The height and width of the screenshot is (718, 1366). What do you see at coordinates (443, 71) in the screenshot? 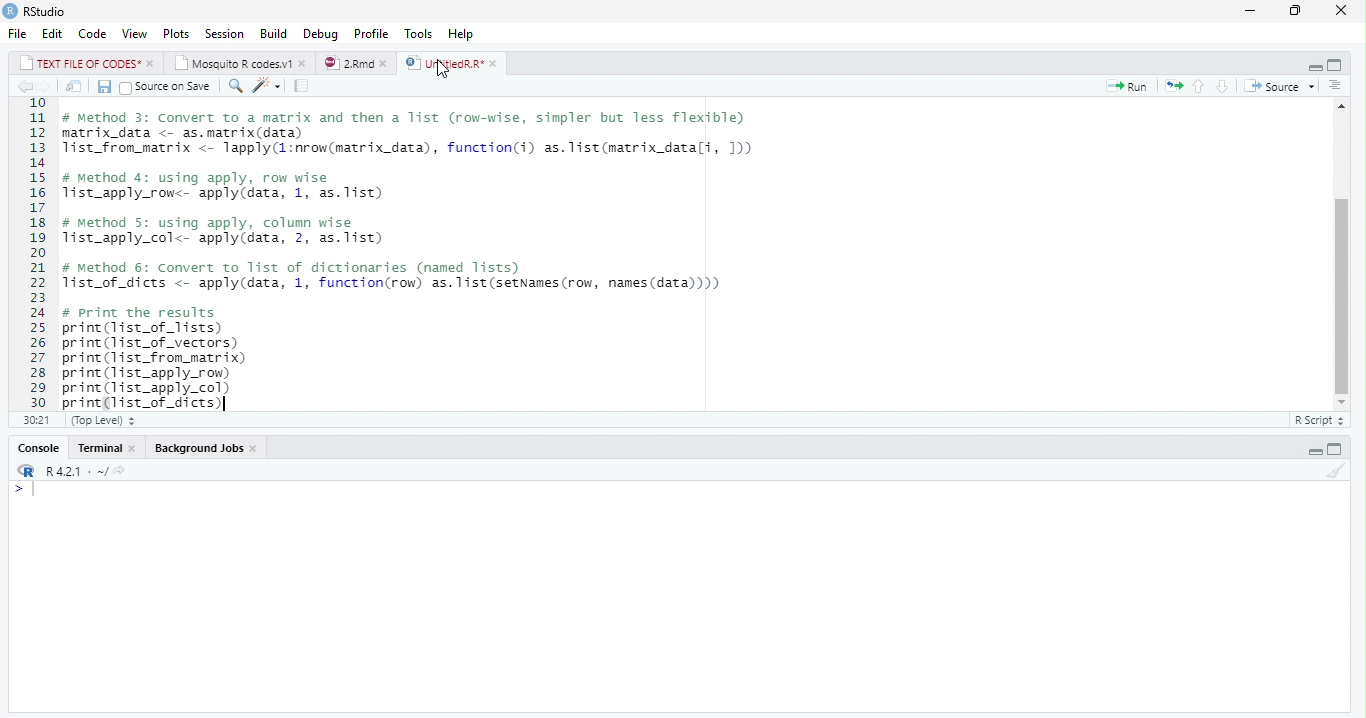
I see `cursor` at bounding box center [443, 71].